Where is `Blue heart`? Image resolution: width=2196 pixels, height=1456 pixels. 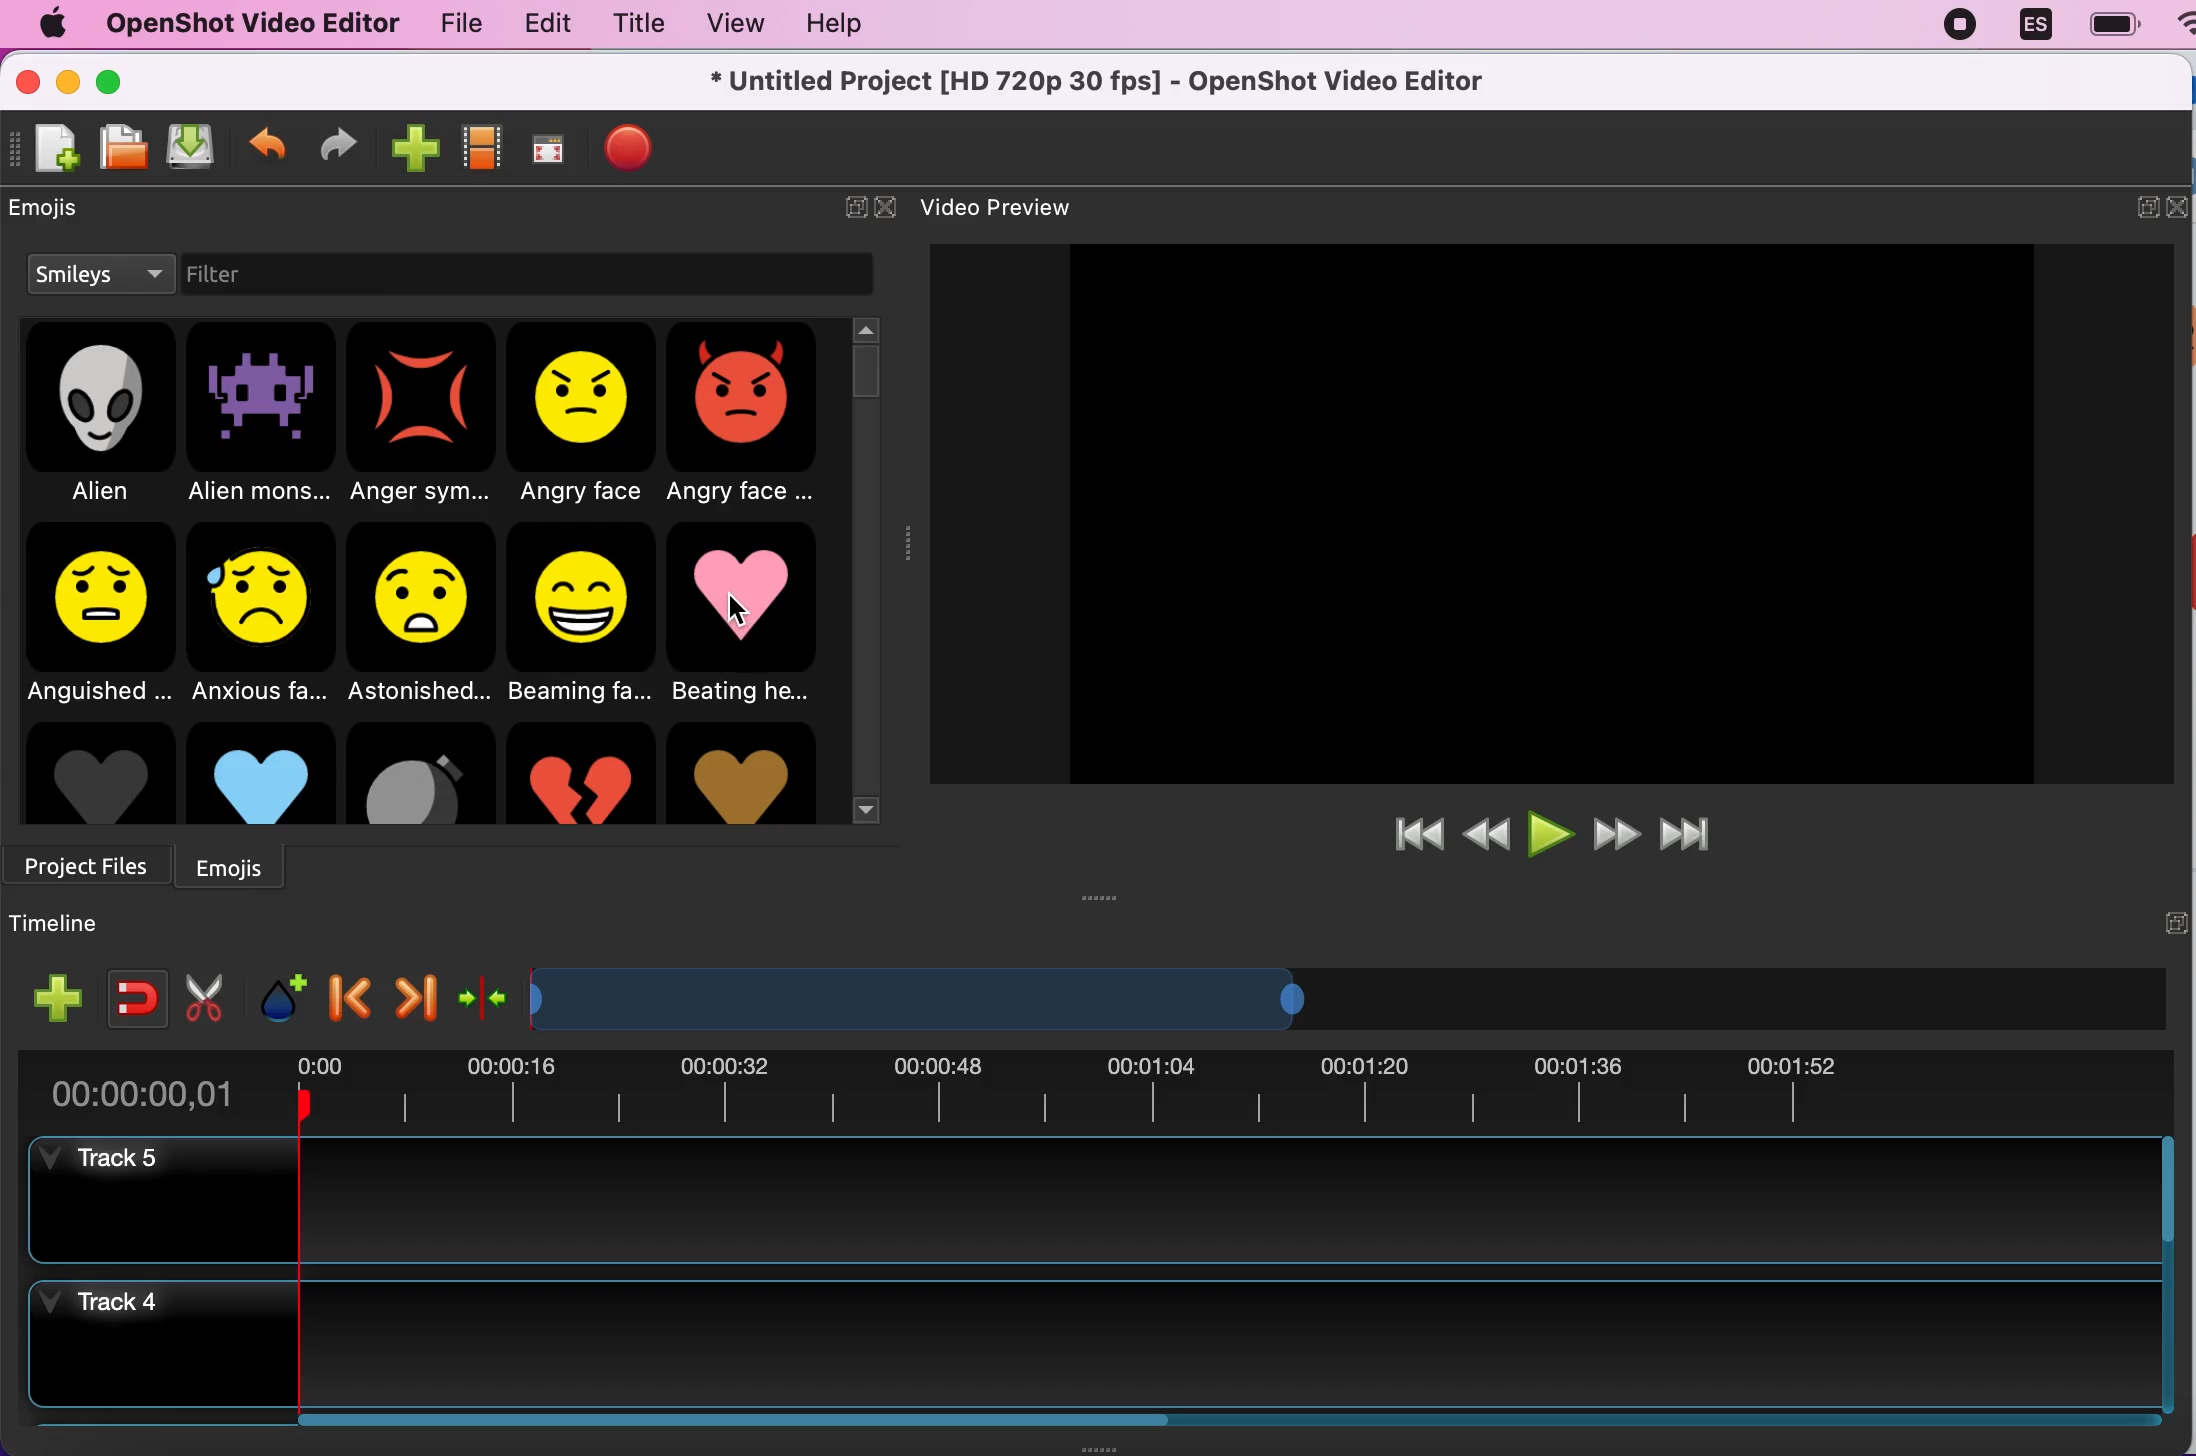 Blue heart is located at coordinates (260, 772).